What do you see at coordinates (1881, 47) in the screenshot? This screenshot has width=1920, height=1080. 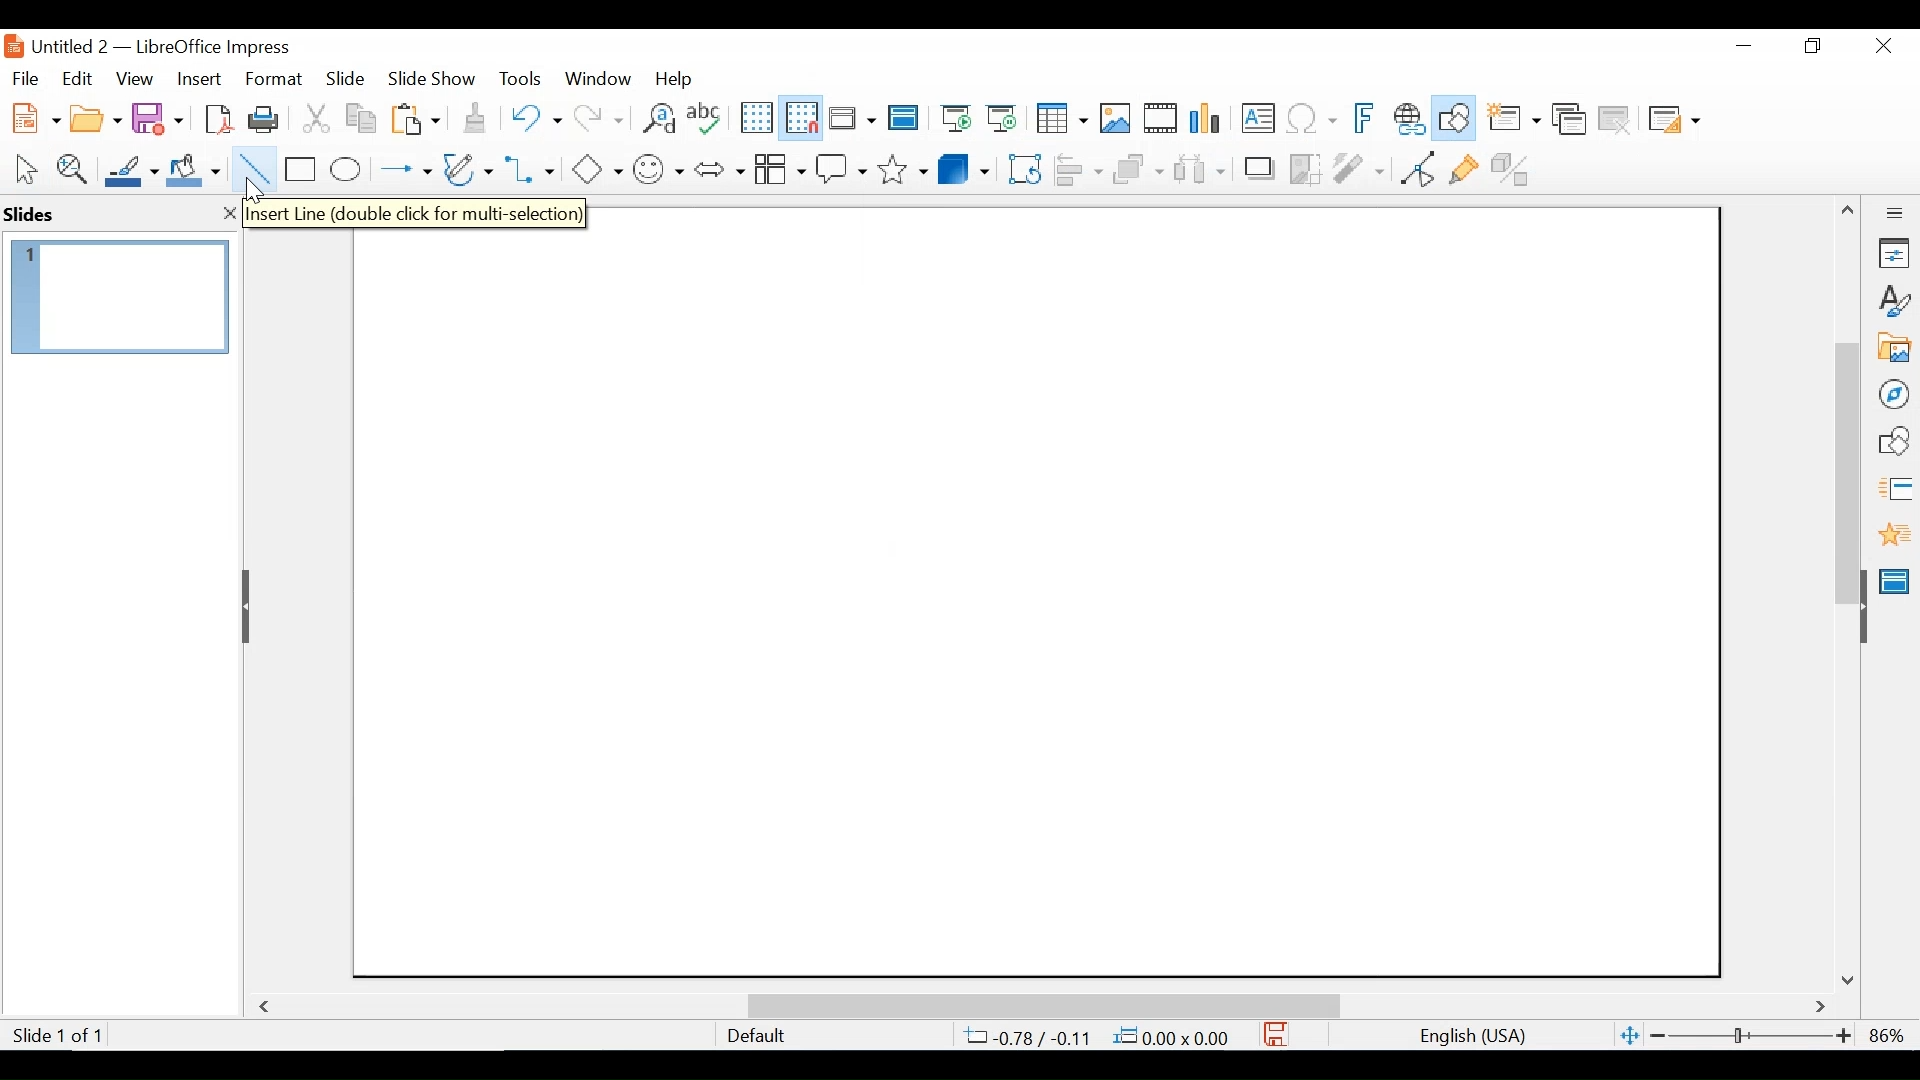 I see `Close` at bounding box center [1881, 47].